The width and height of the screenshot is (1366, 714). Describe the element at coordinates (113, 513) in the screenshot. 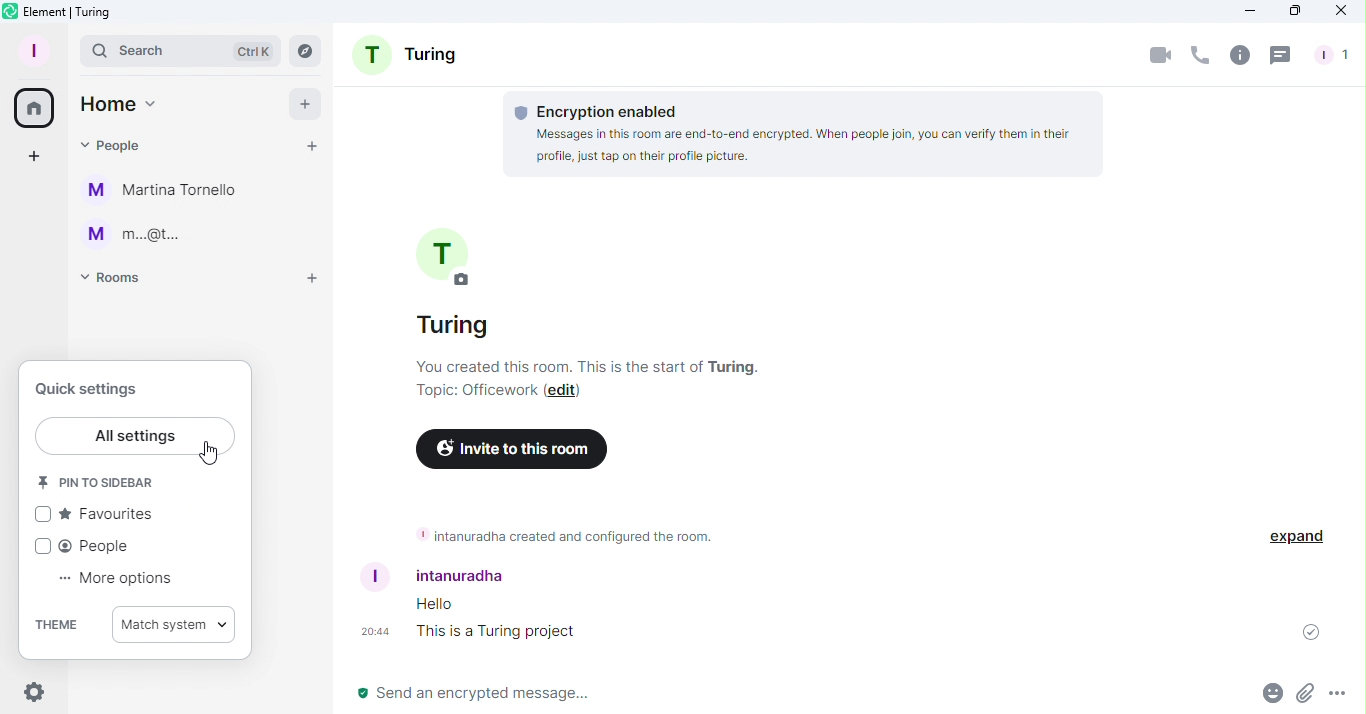

I see `Favourites` at that location.